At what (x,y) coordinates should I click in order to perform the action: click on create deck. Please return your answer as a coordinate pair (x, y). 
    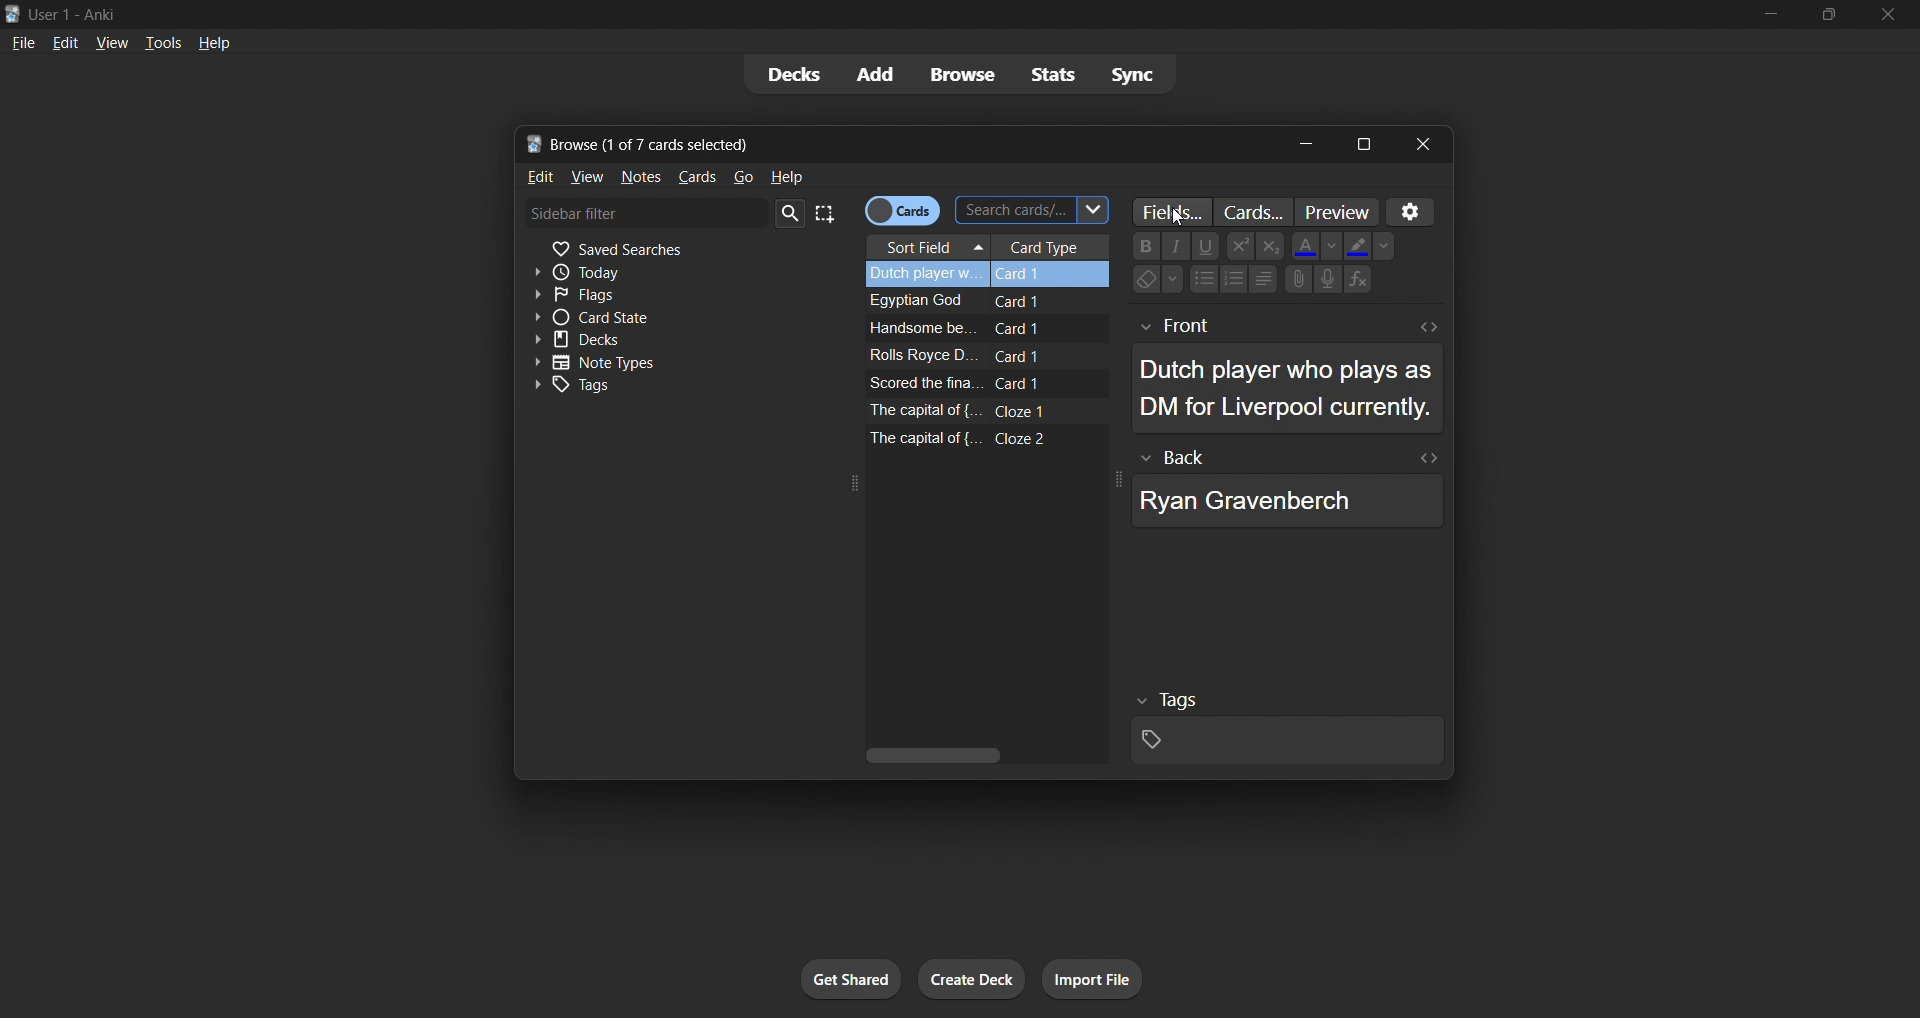
    Looking at the image, I should click on (974, 982).